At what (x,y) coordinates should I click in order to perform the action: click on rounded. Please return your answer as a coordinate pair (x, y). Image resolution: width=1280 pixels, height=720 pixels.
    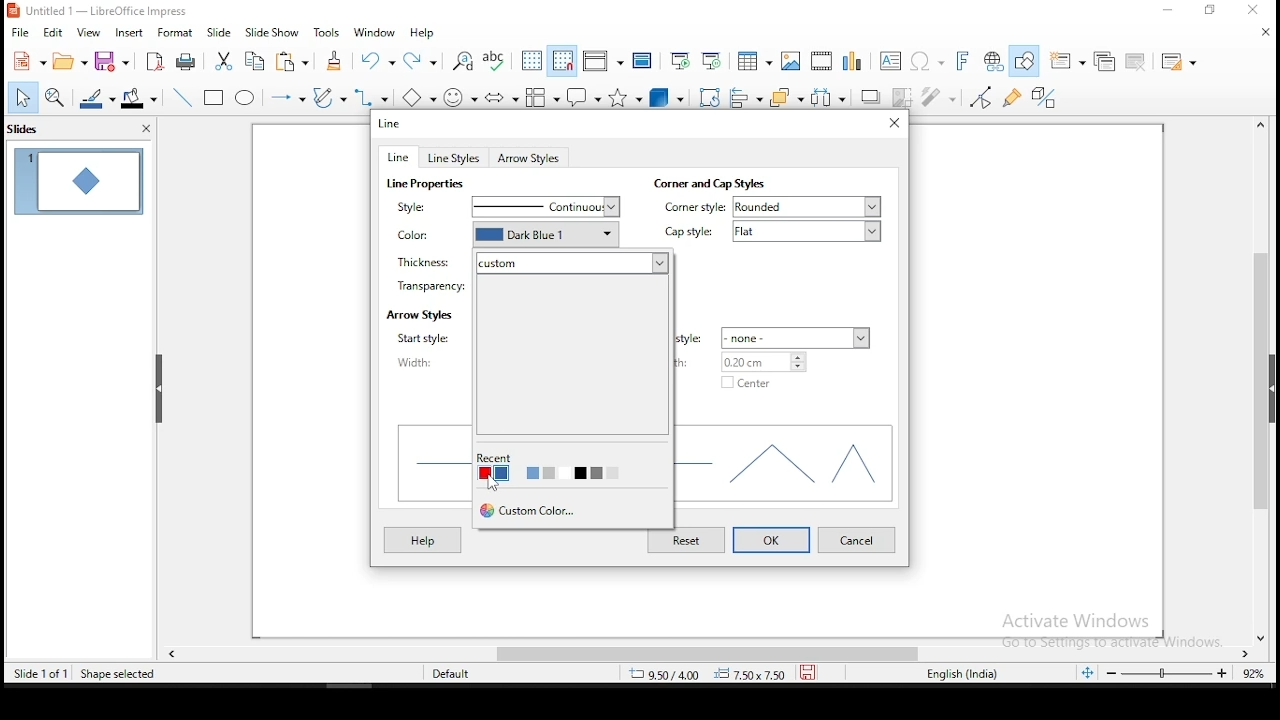
    Looking at the image, I should click on (813, 207).